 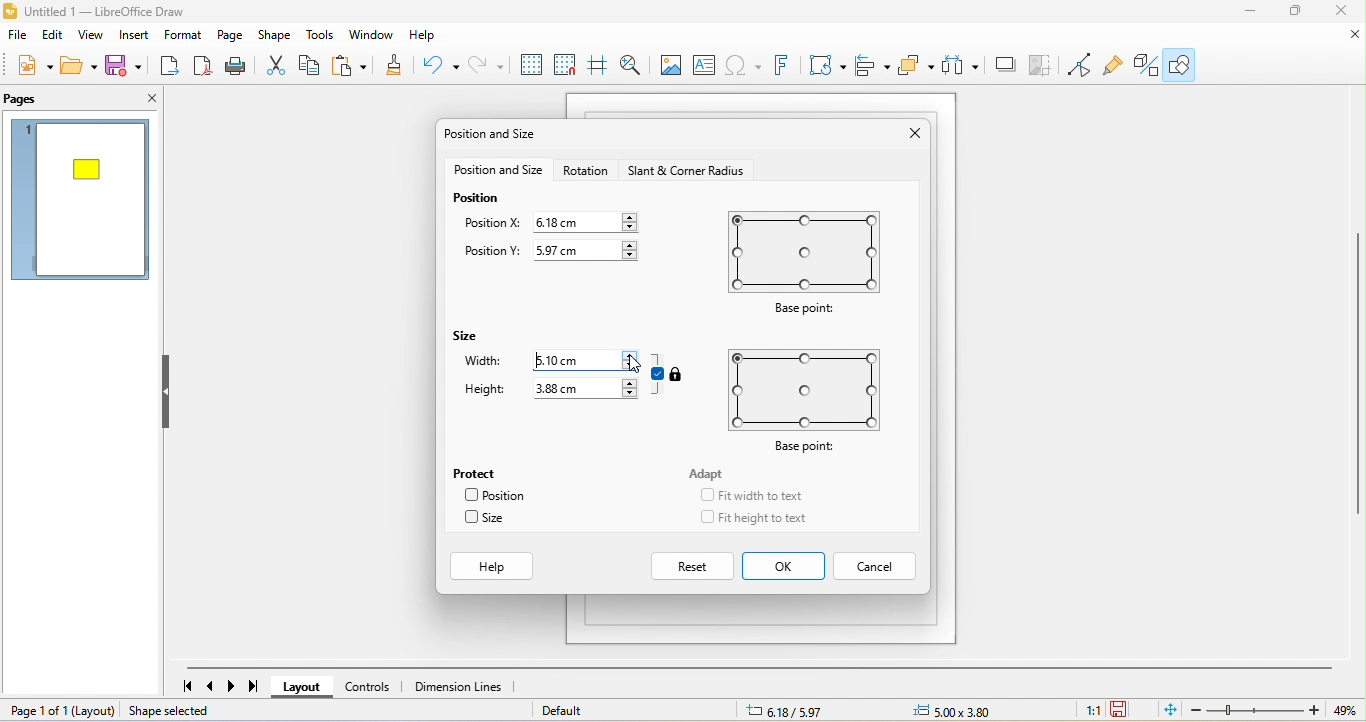 What do you see at coordinates (120, 11) in the screenshot?
I see `untitled 1- libre office draw` at bounding box center [120, 11].